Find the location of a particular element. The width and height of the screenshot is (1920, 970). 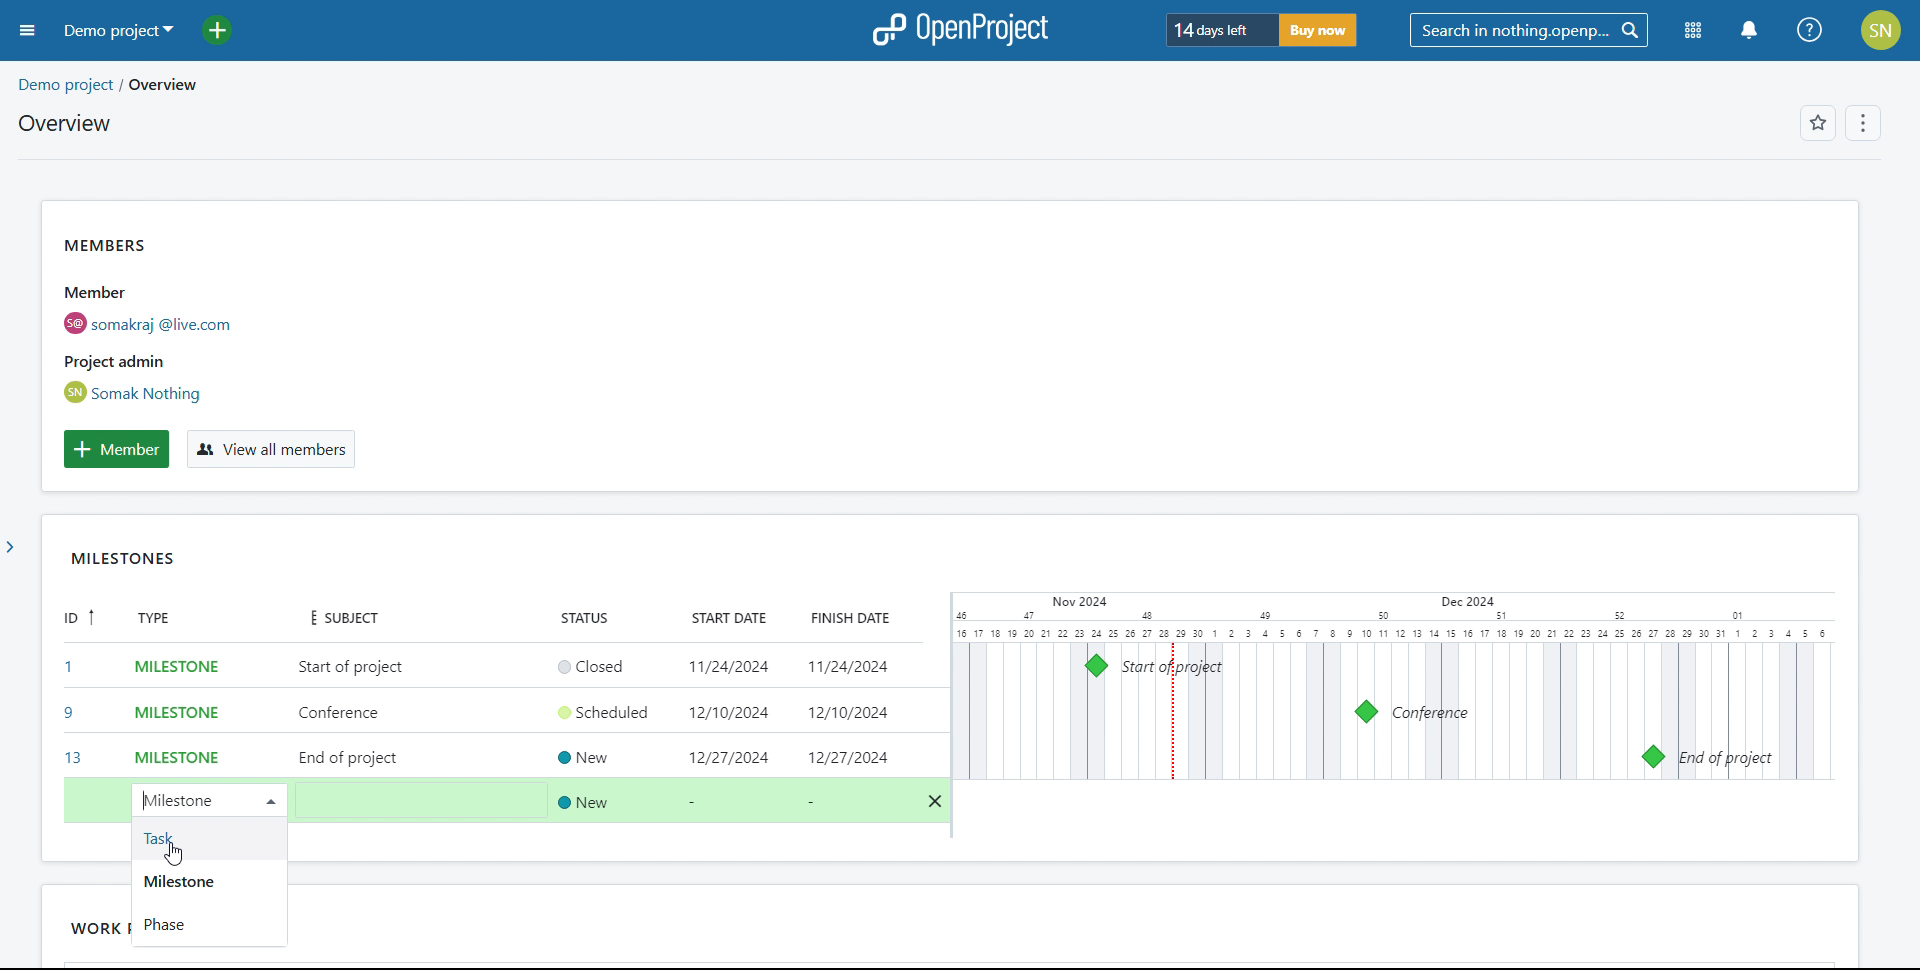

work packages is located at coordinates (95, 928).